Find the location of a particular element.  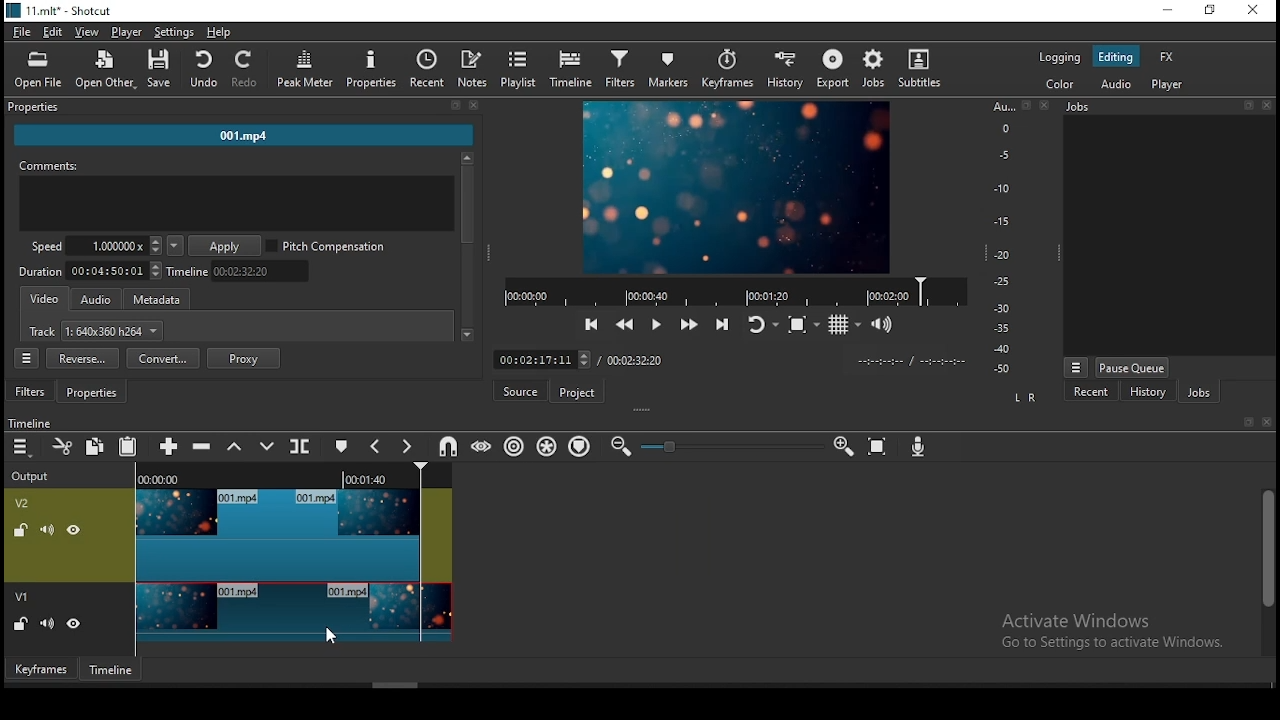

reverse is located at coordinates (82, 359).